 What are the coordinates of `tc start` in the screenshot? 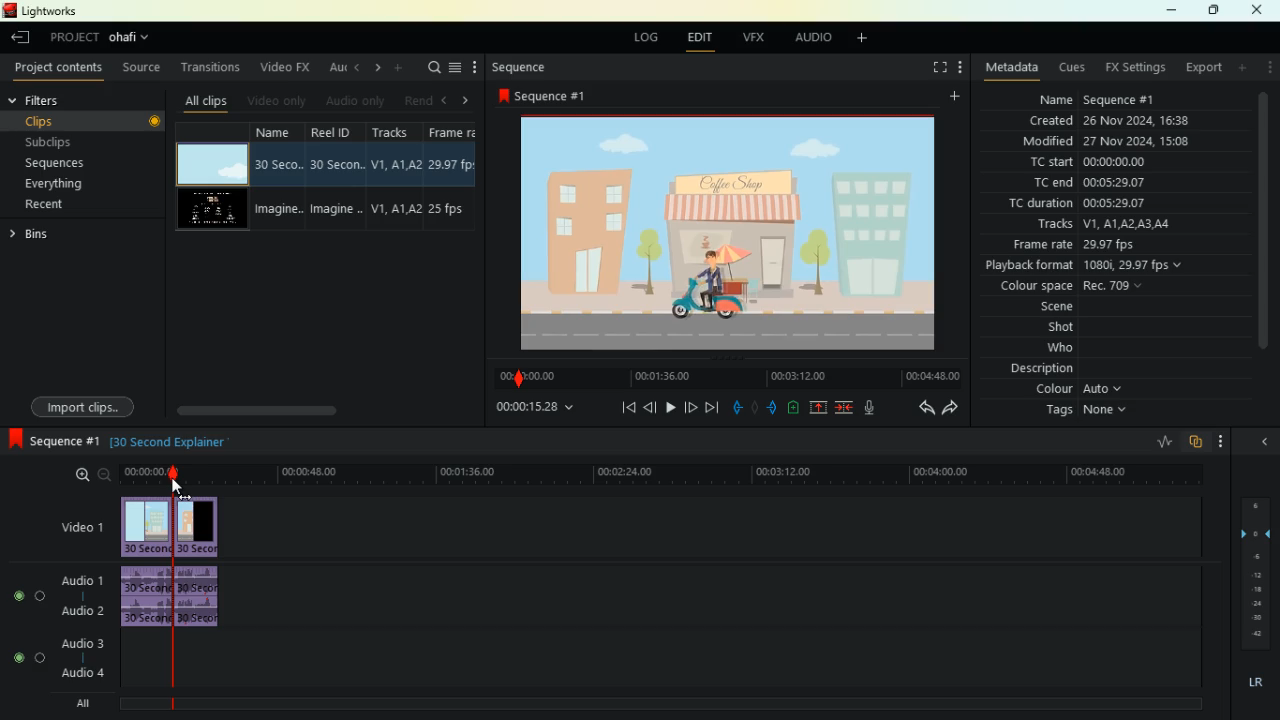 It's located at (1050, 163).